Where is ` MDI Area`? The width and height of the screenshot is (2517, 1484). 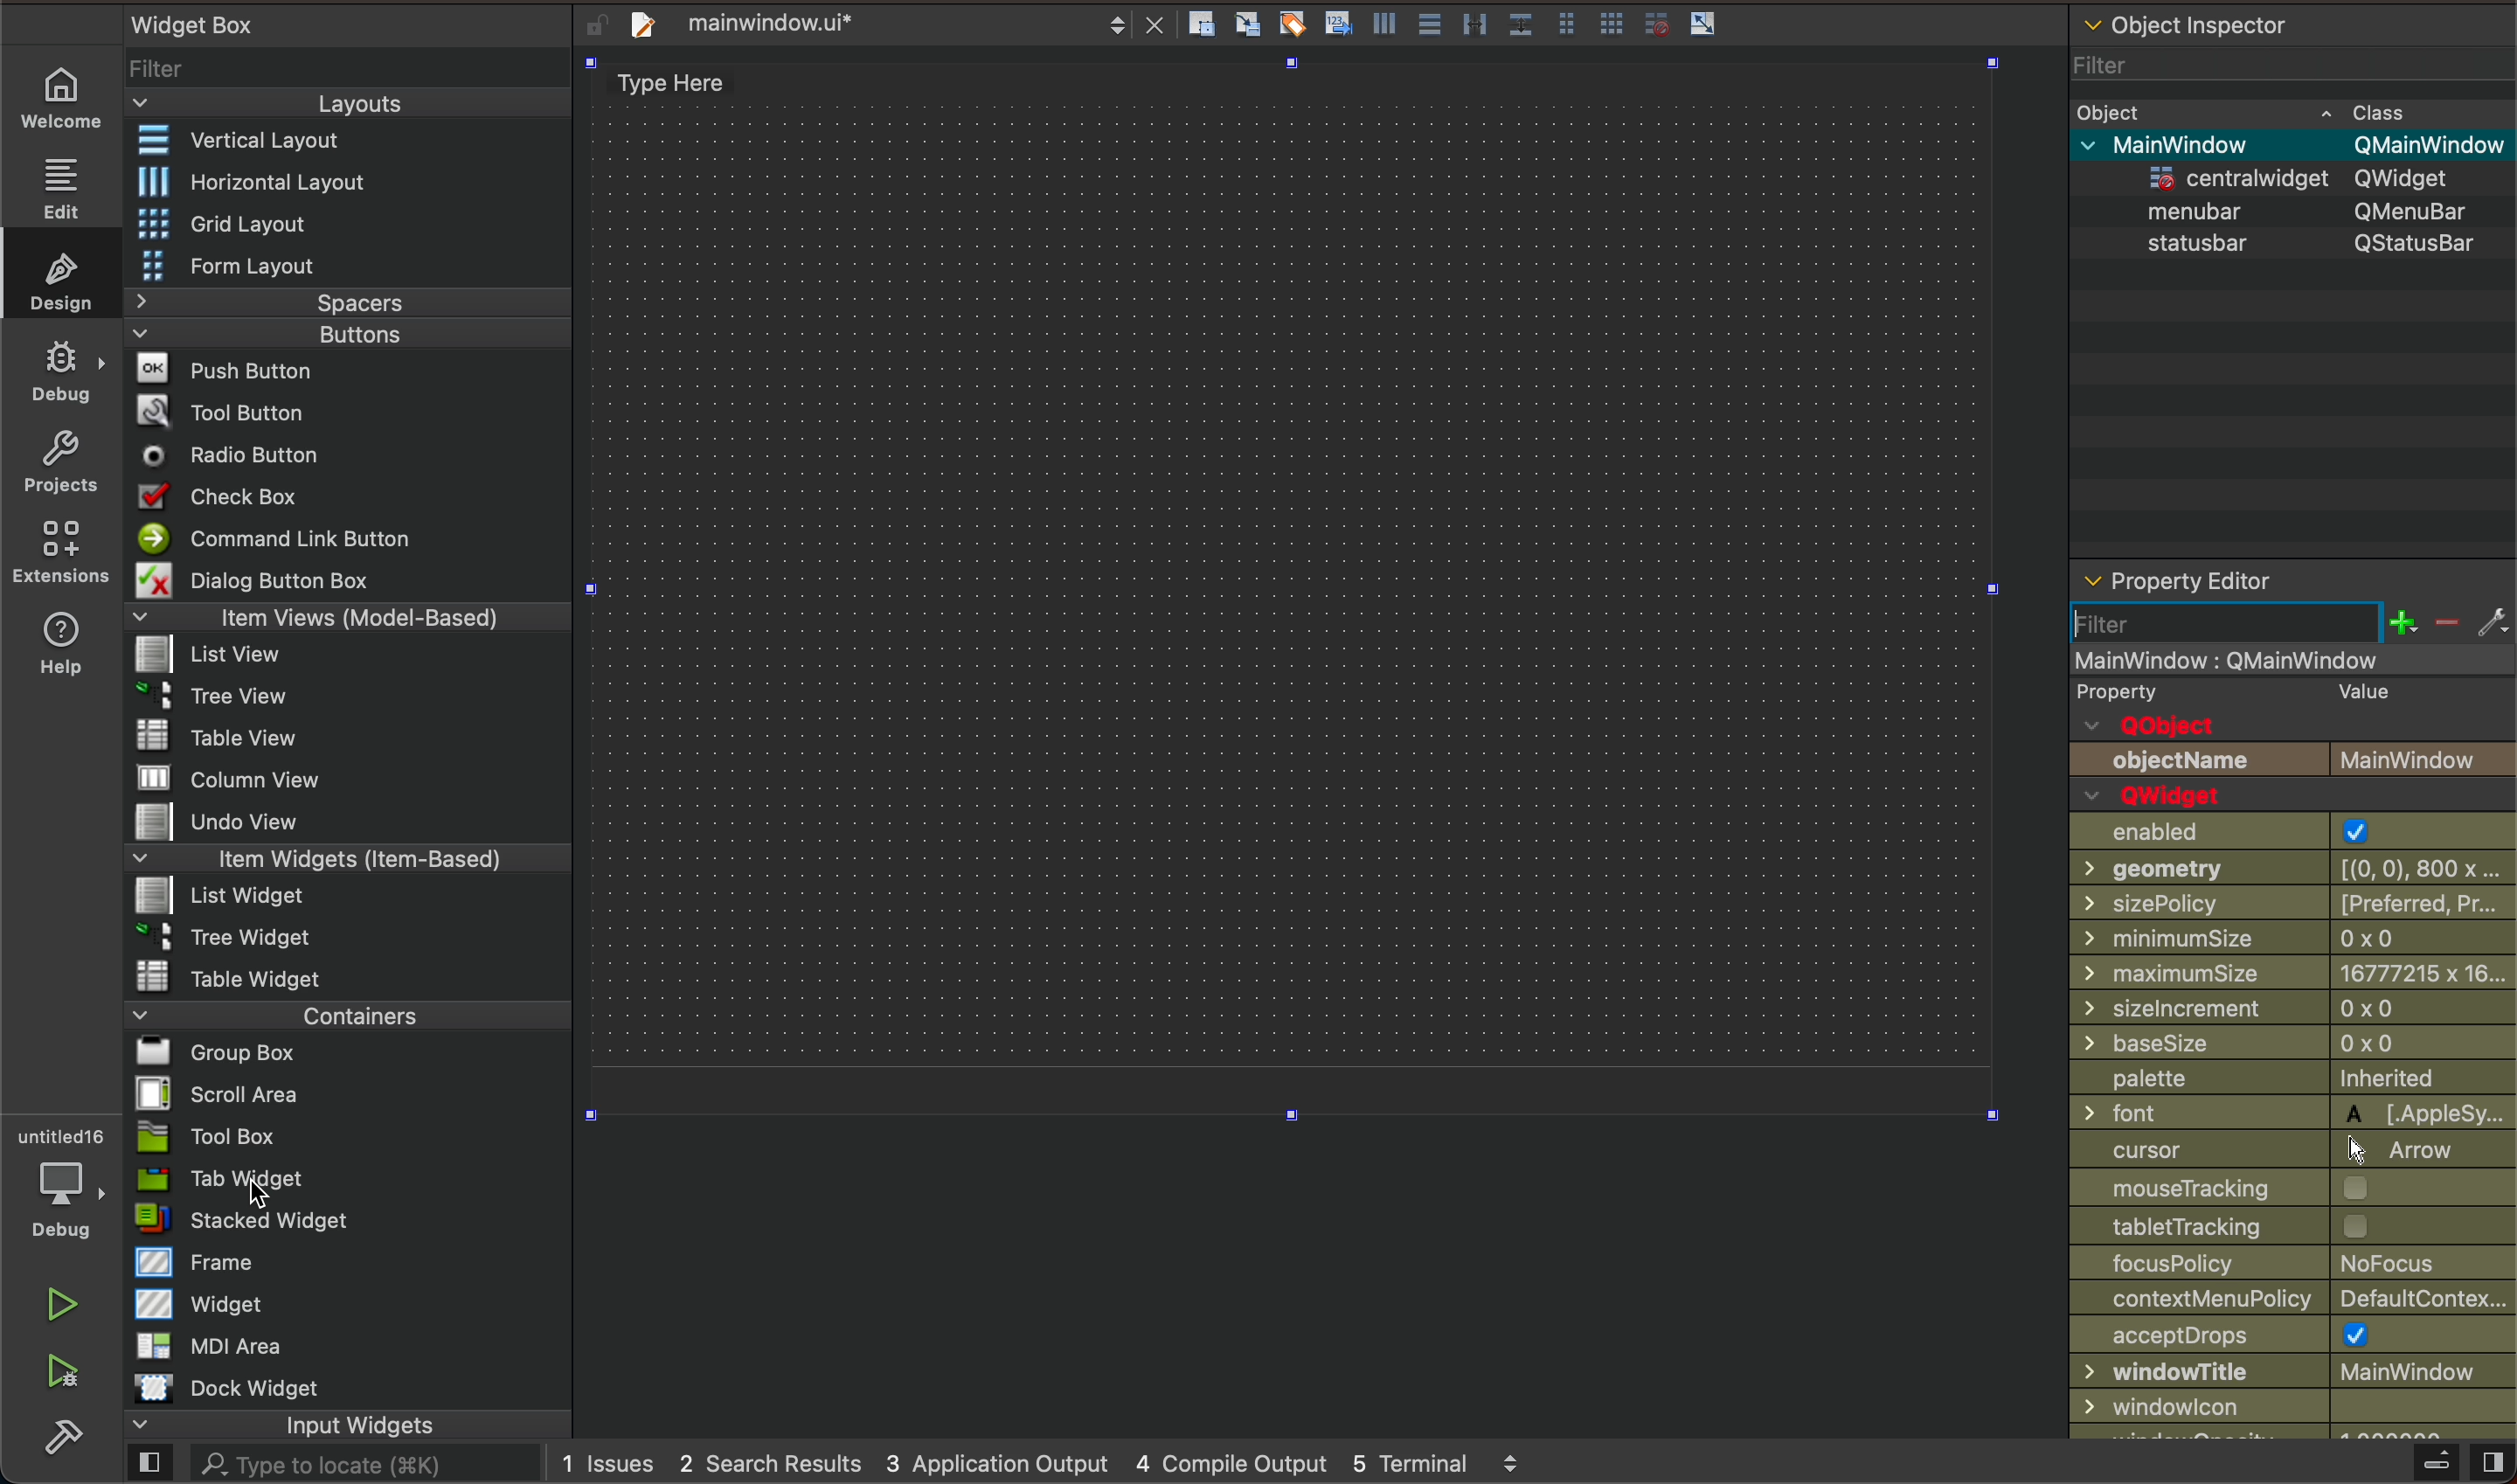  MDI Area is located at coordinates (226, 1345).